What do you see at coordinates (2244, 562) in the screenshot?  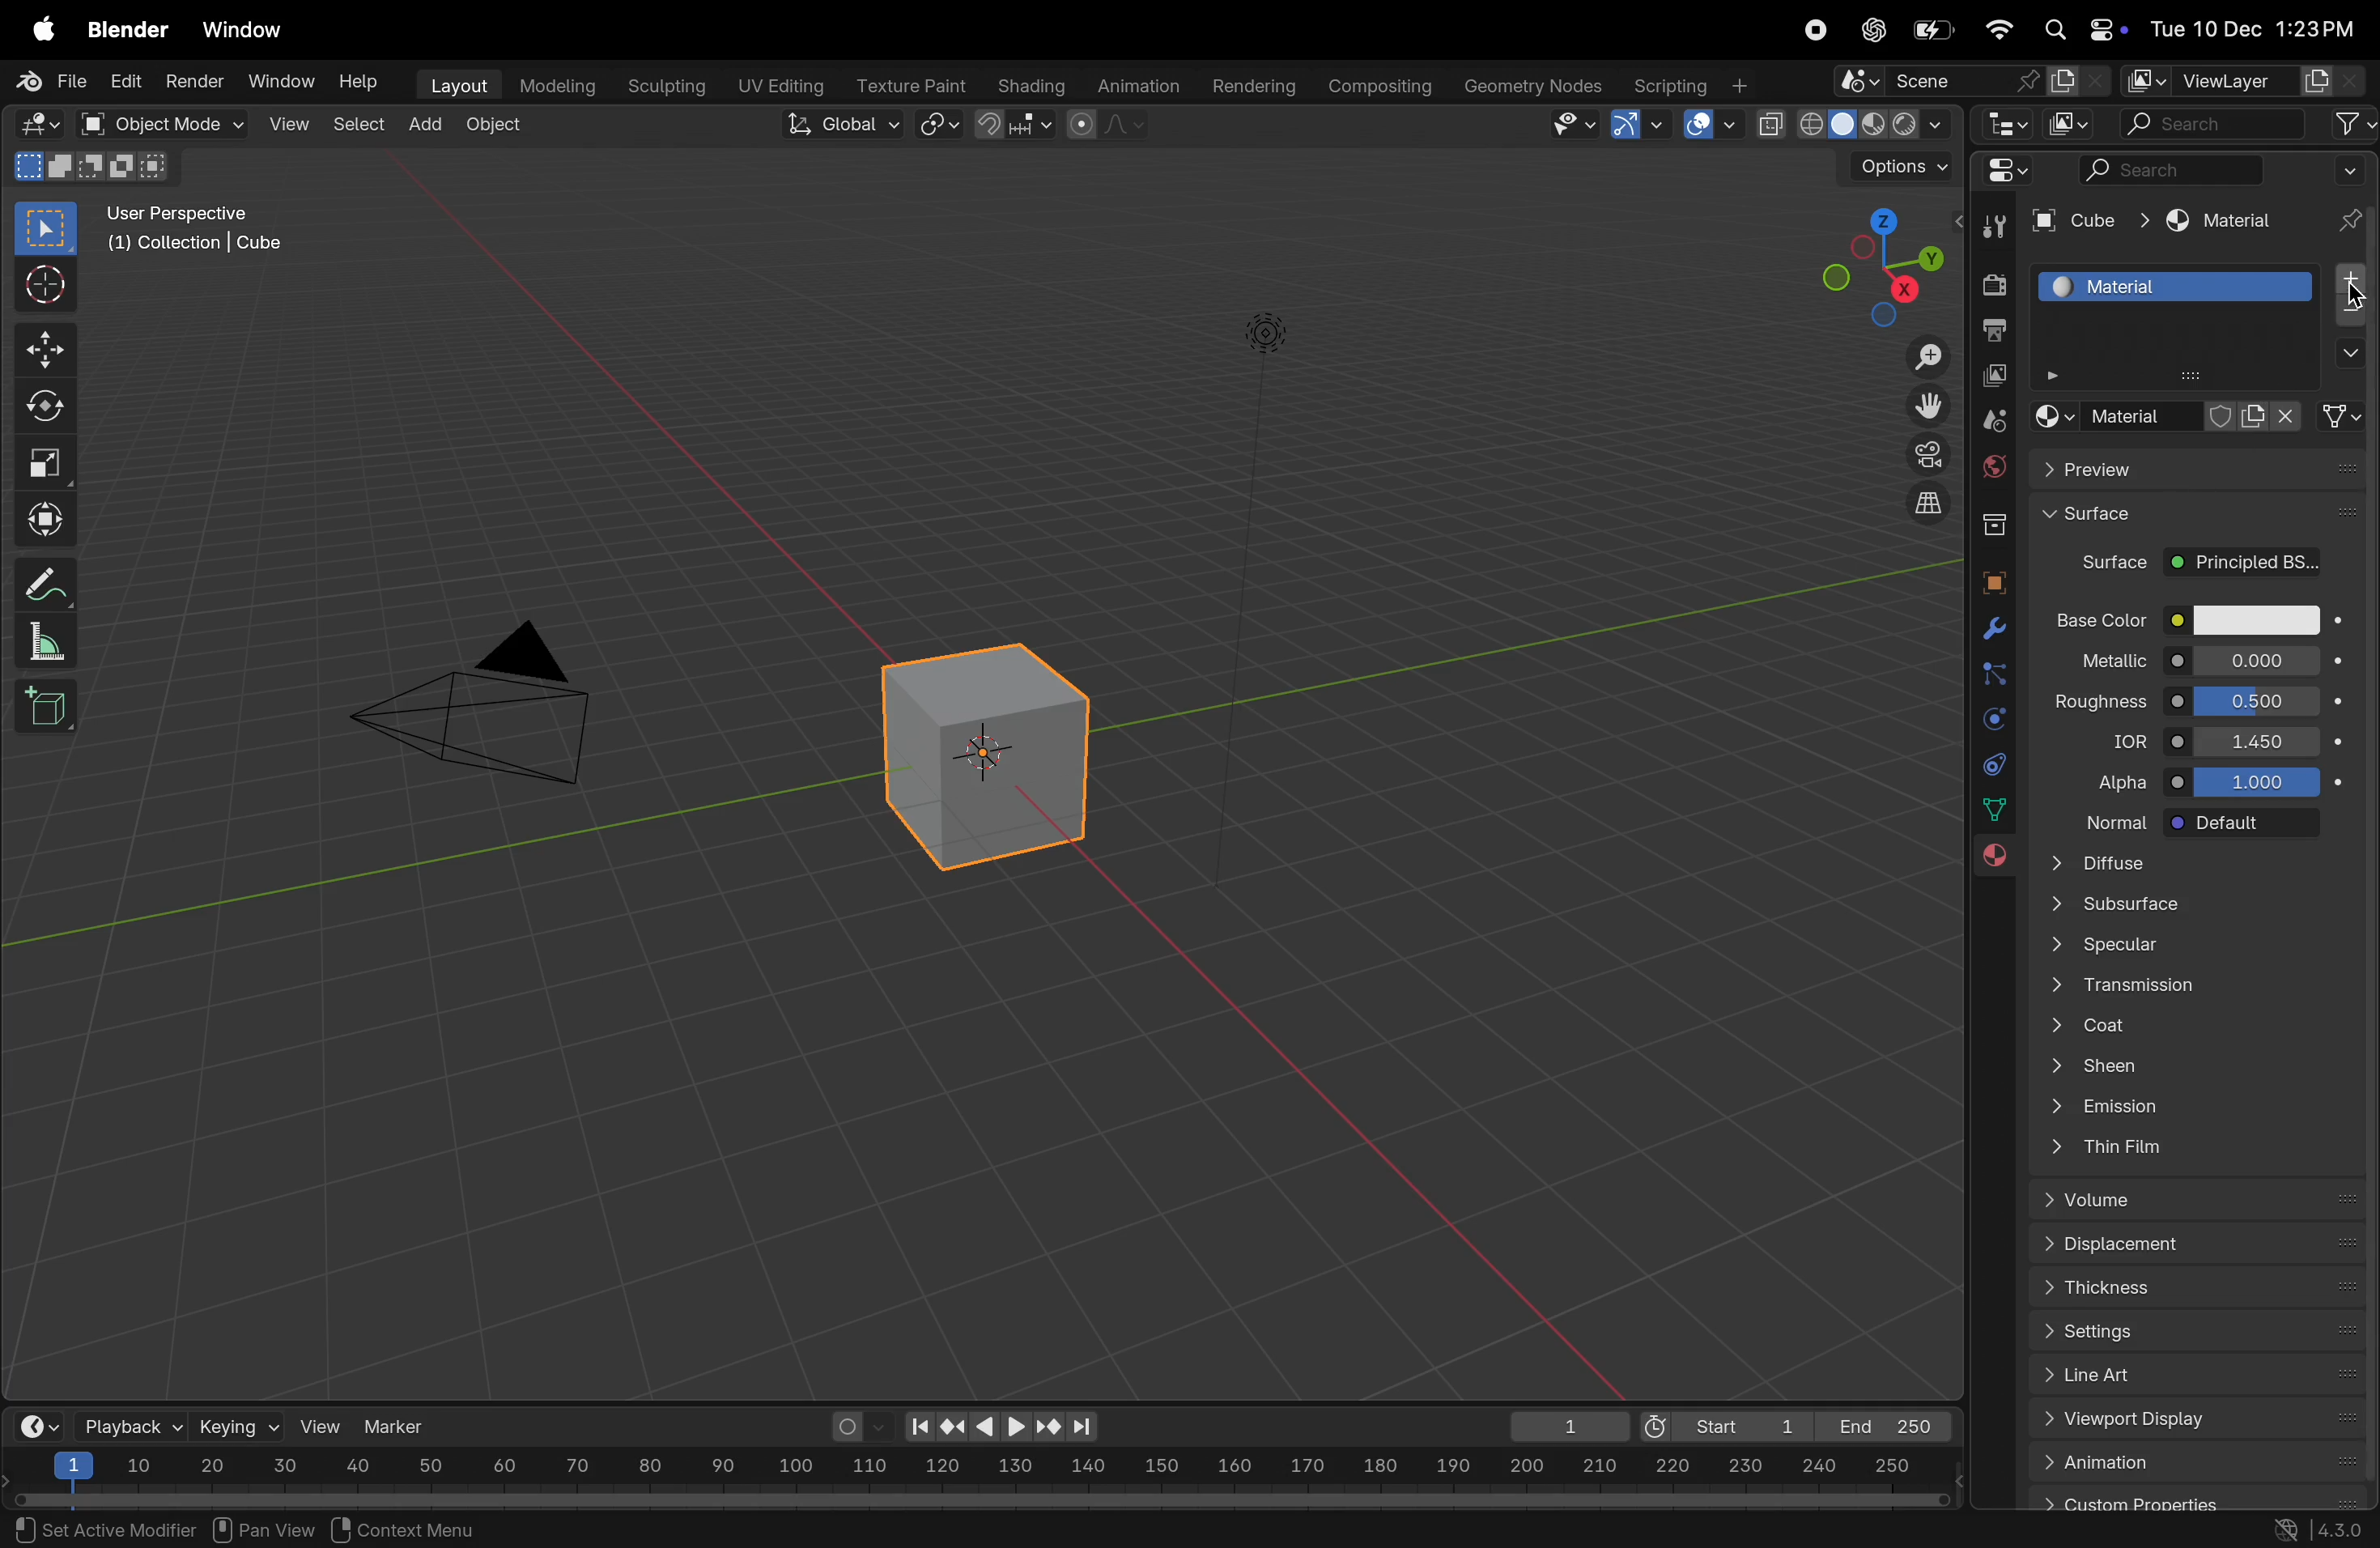 I see `project background` at bounding box center [2244, 562].